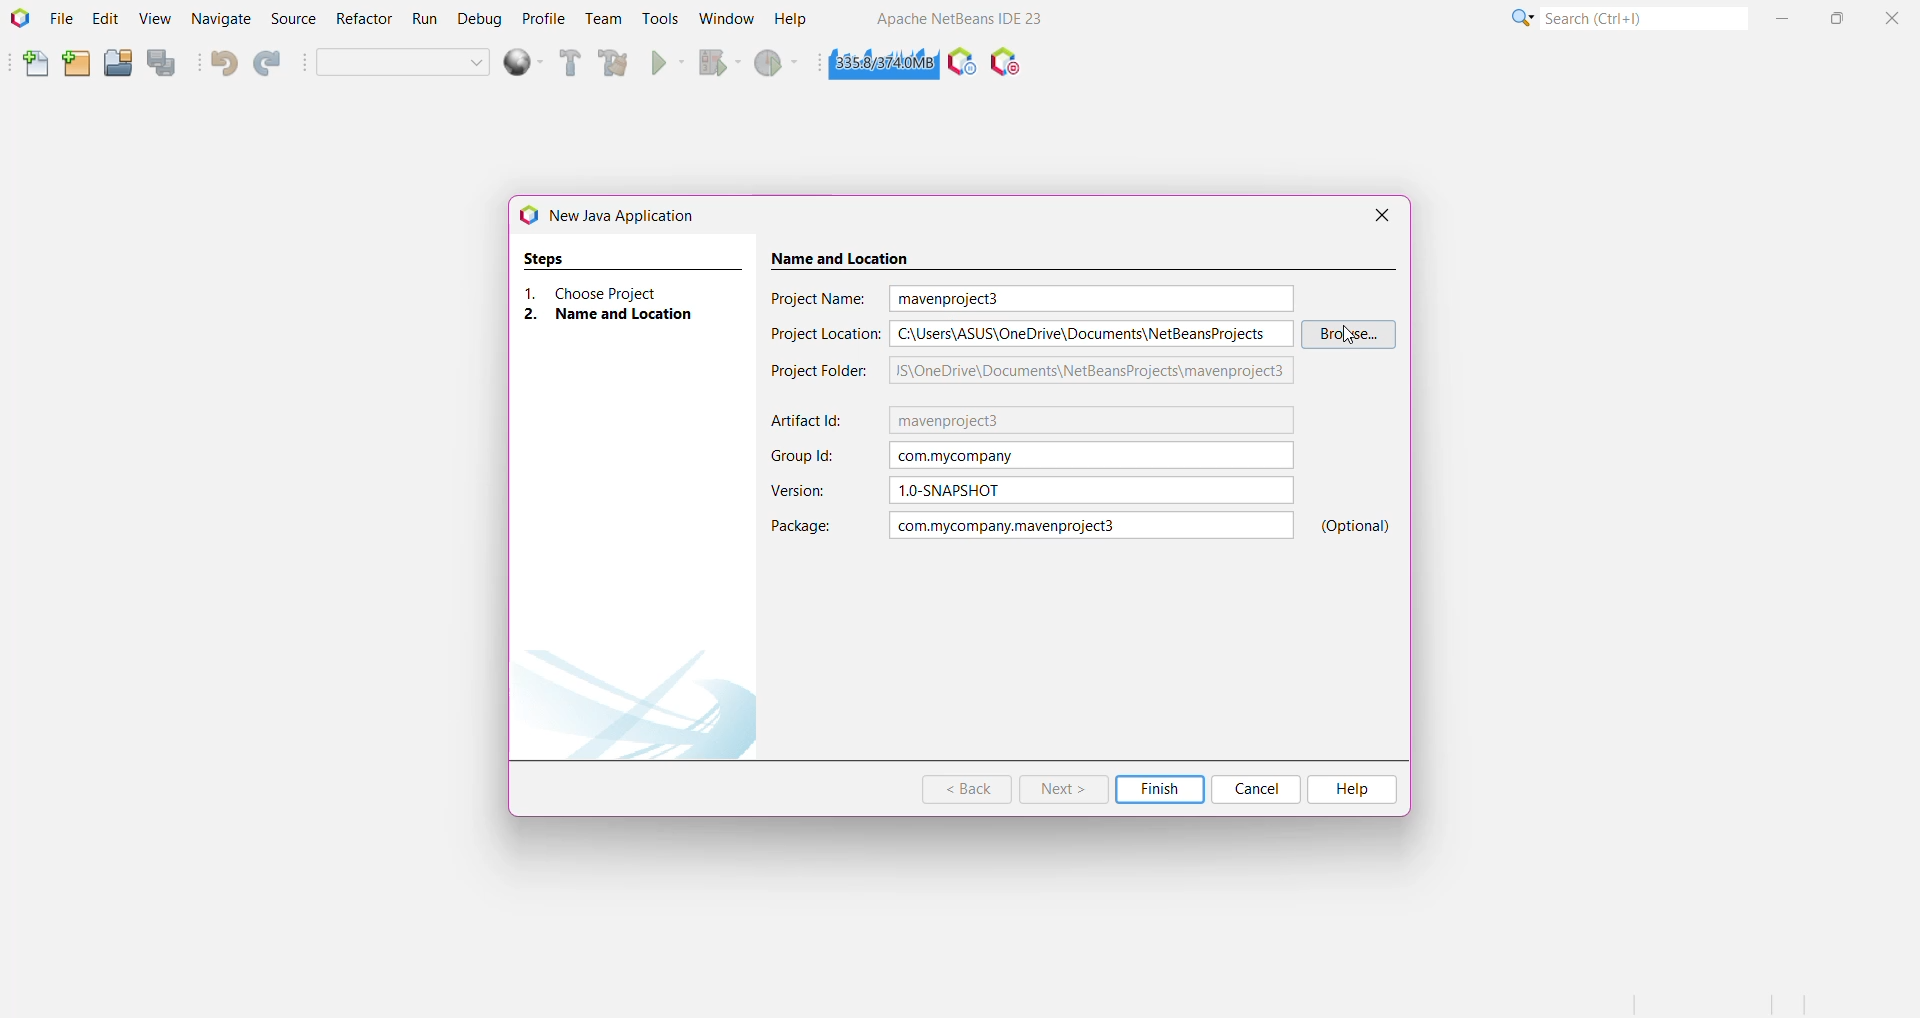 The image size is (1920, 1018). I want to click on Selected Version Name, so click(1093, 491).